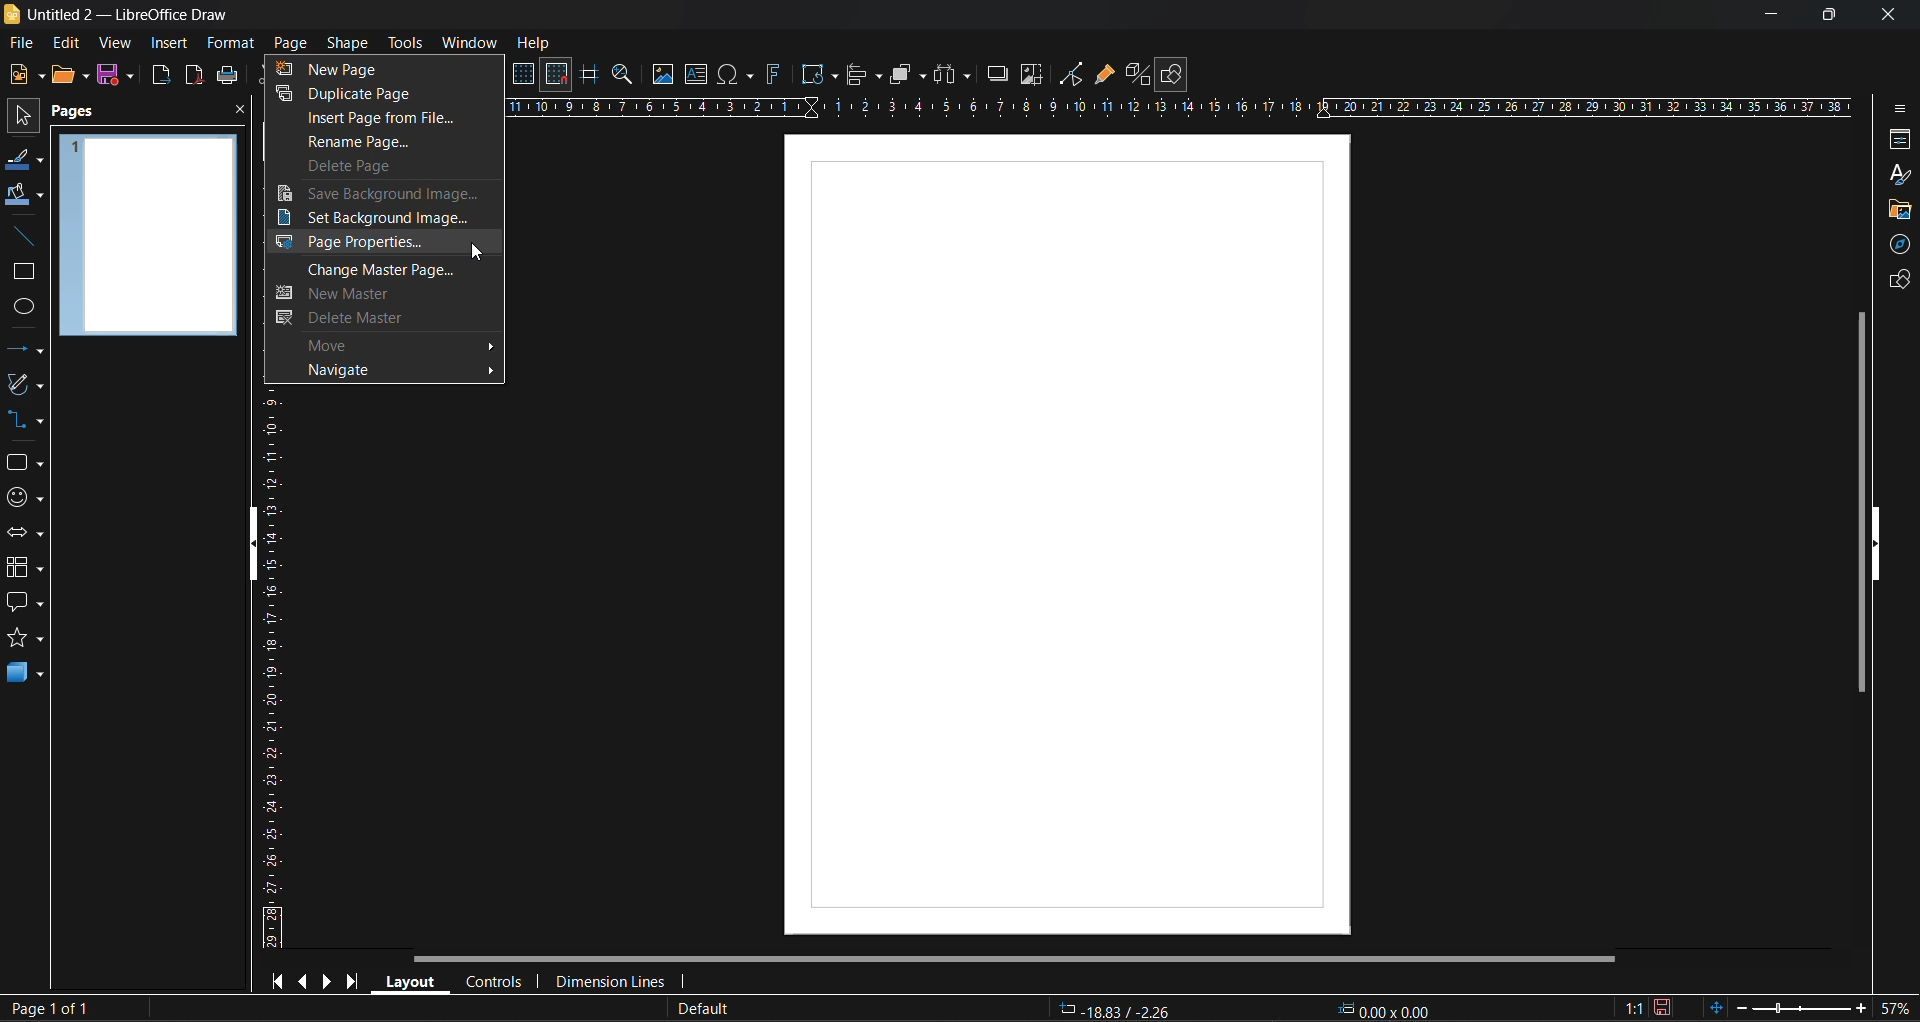 The height and width of the screenshot is (1022, 1920). Describe the element at coordinates (1900, 176) in the screenshot. I see `styles` at that location.